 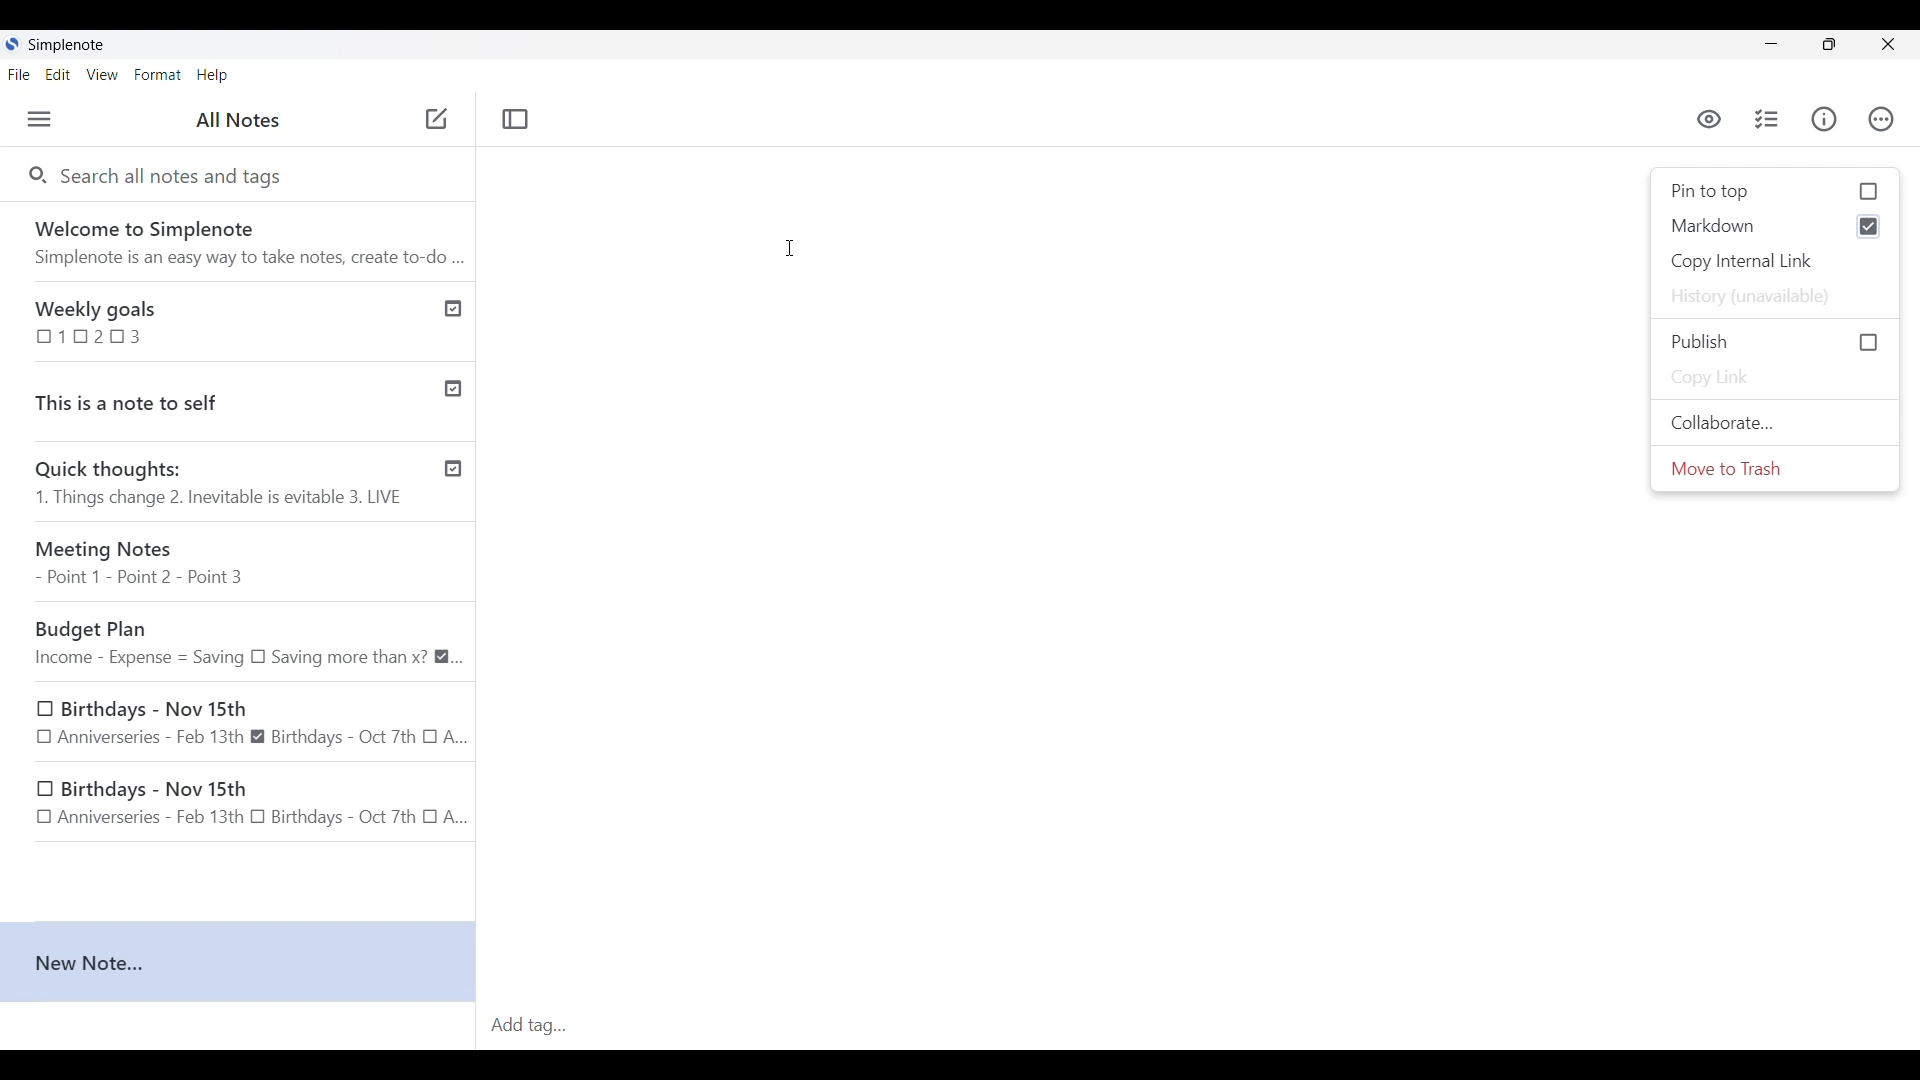 What do you see at coordinates (1775, 192) in the screenshot?
I see `Click to Pin to top` at bounding box center [1775, 192].